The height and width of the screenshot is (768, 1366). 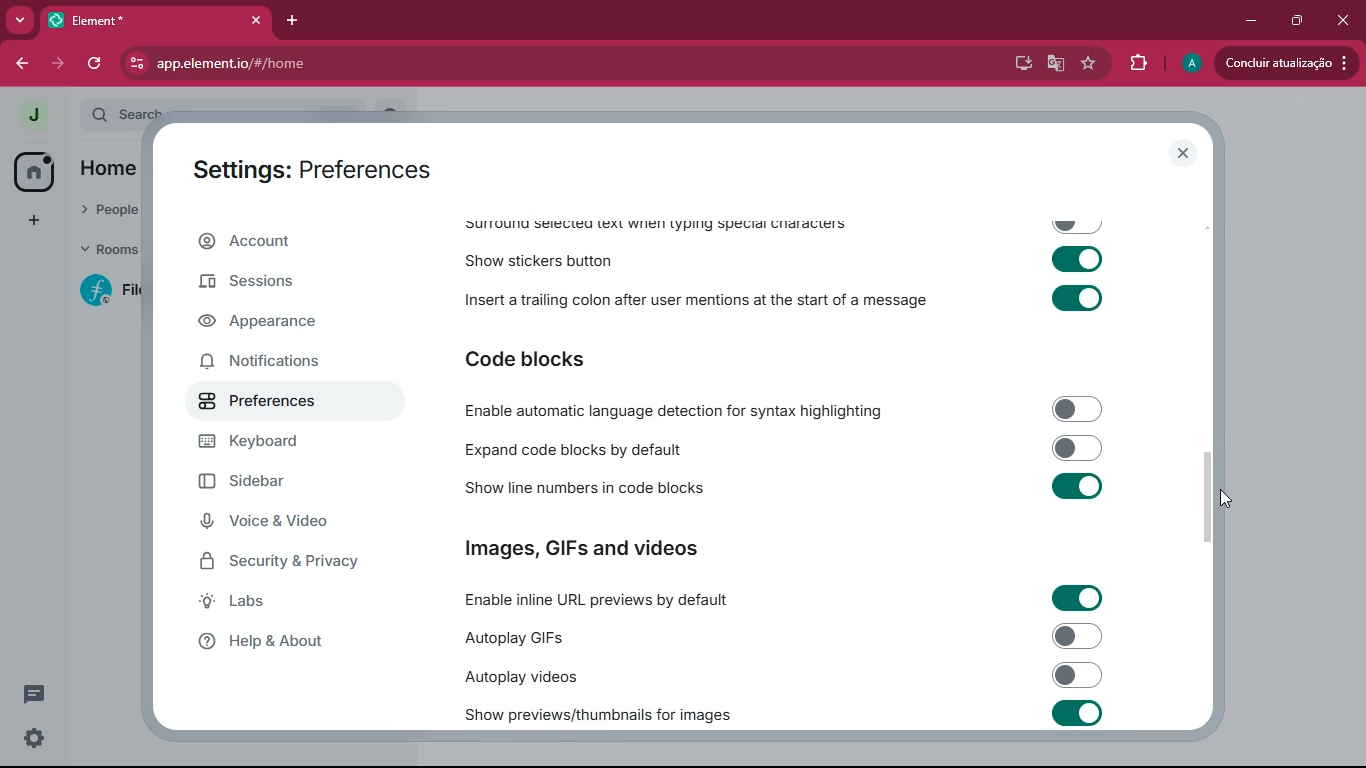 I want to click on Images, GIFs and videos, so click(x=591, y=549).